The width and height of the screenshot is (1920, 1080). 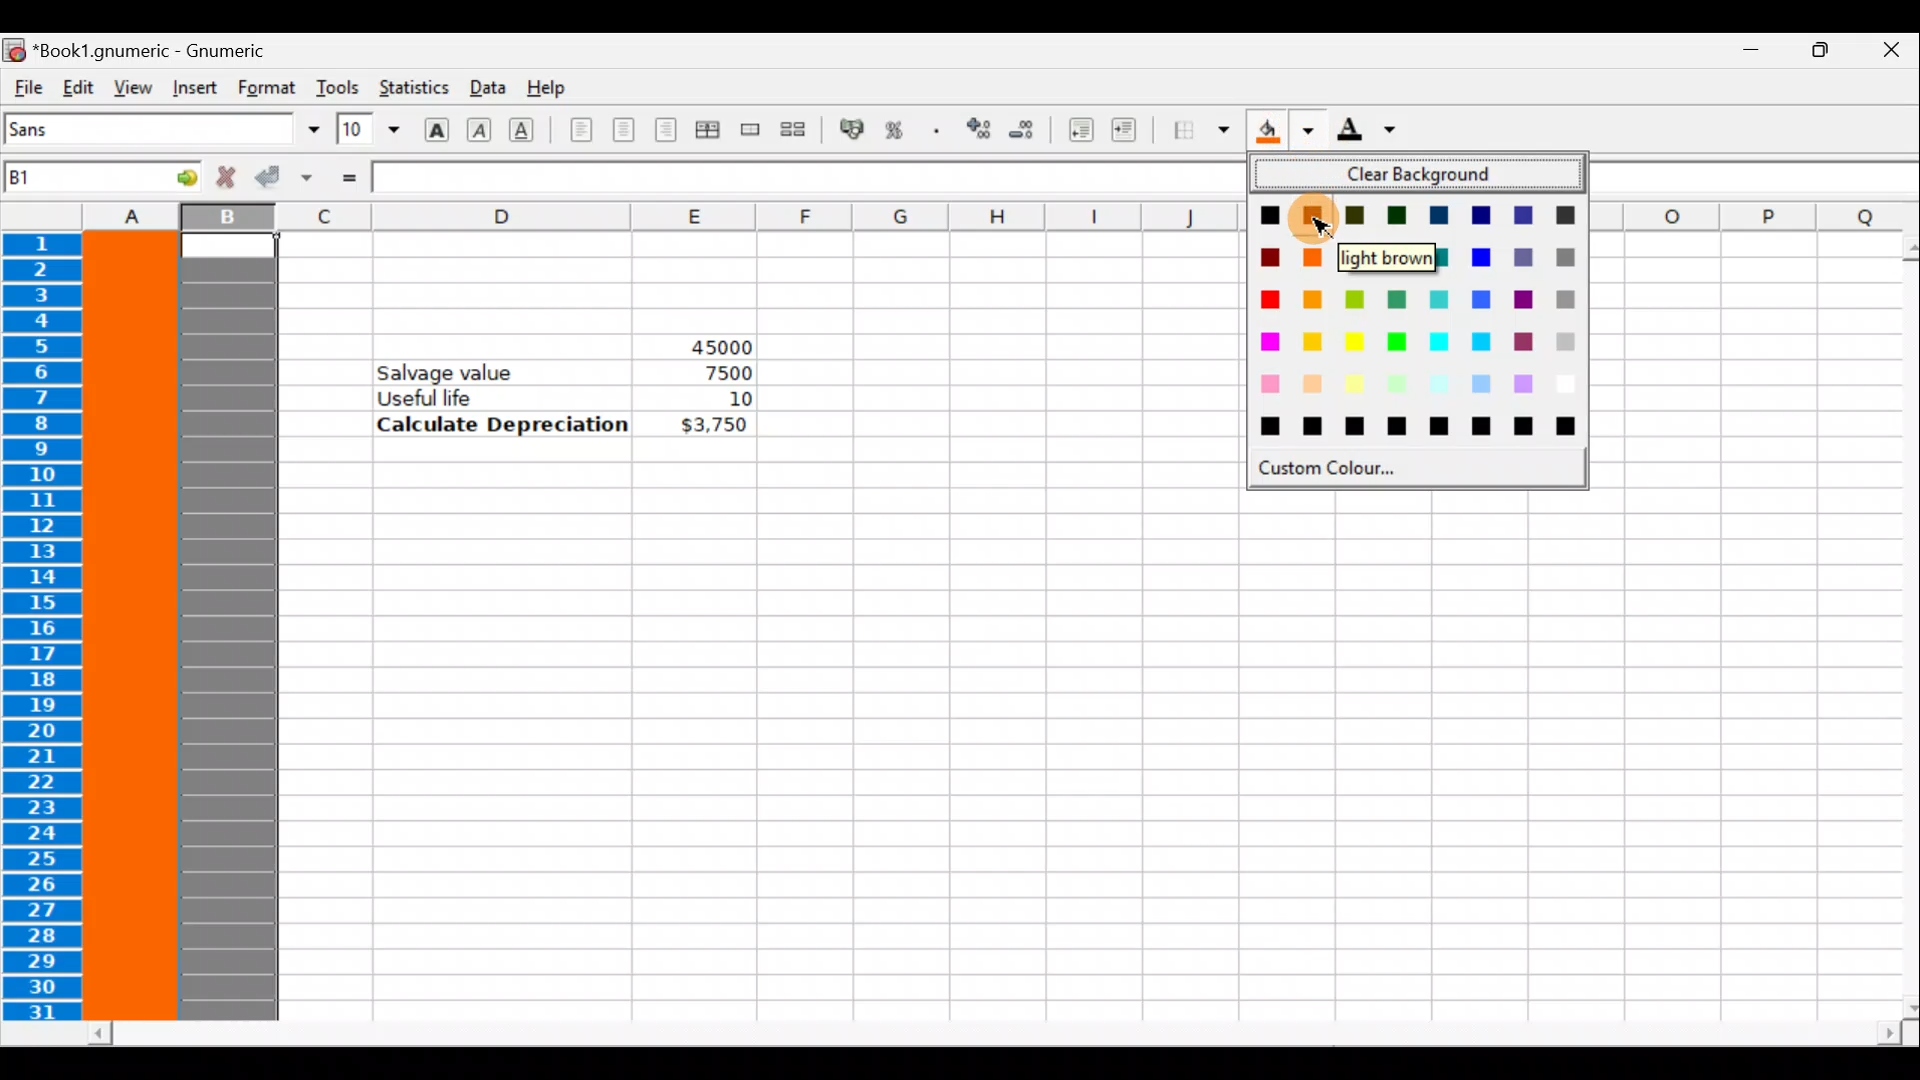 What do you see at coordinates (503, 423) in the screenshot?
I see `Calculate Depreciation` at bounding box center [503, 423].